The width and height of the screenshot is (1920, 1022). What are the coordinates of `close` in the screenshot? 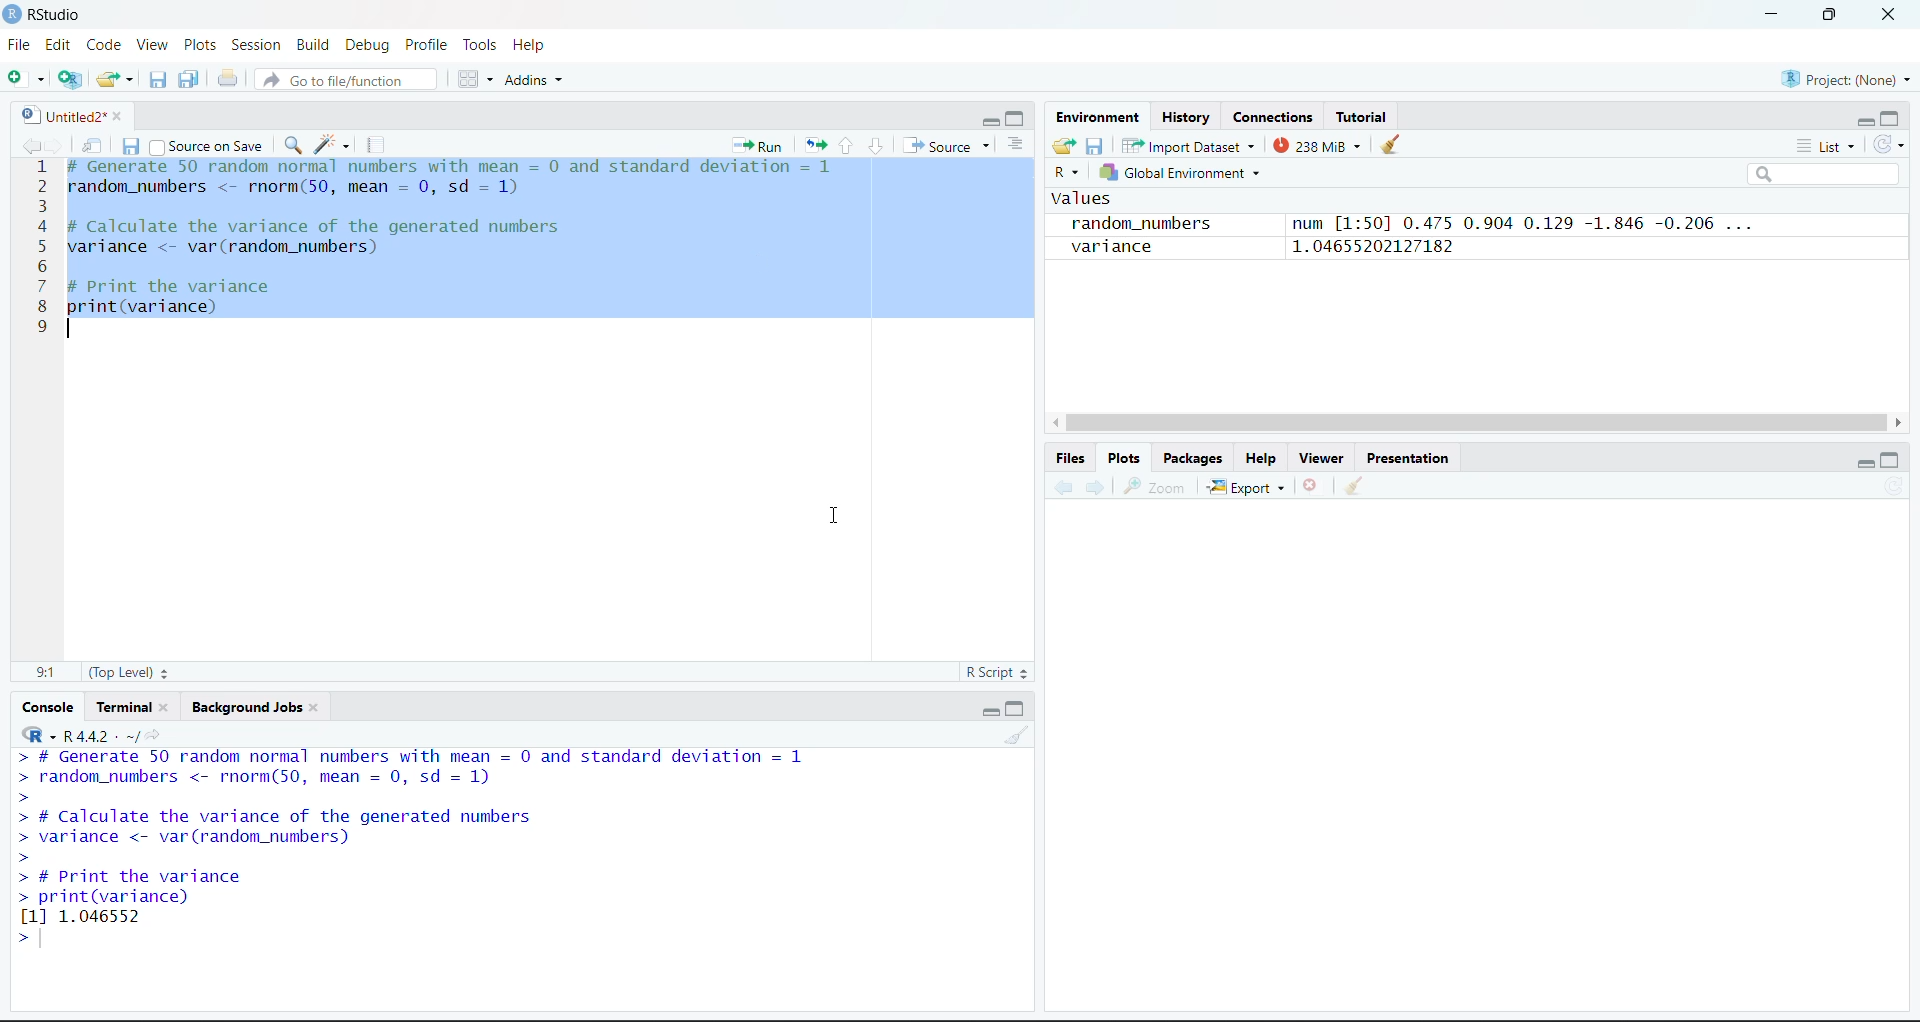 It's located at (170, 707).